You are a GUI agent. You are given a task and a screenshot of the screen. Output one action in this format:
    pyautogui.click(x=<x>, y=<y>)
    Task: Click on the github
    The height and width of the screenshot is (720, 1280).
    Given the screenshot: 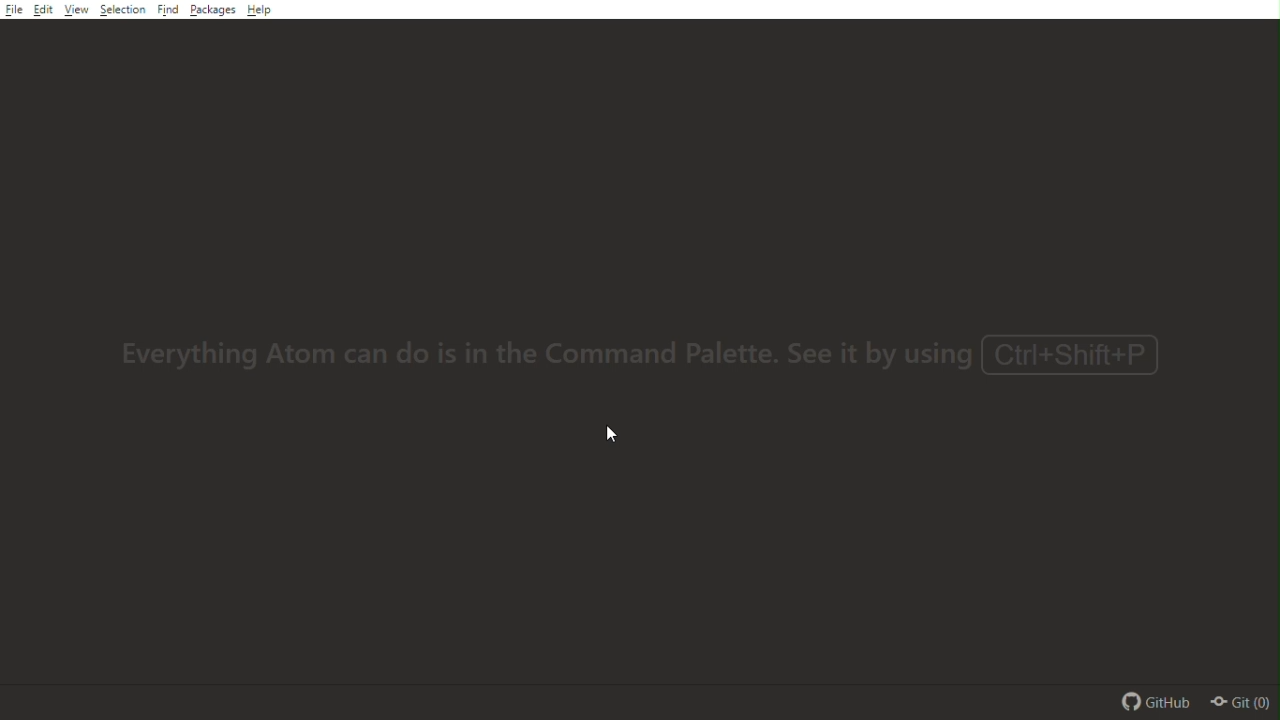 What is the action you would take?
    pyautogui.click(x=1153, y=701)
    